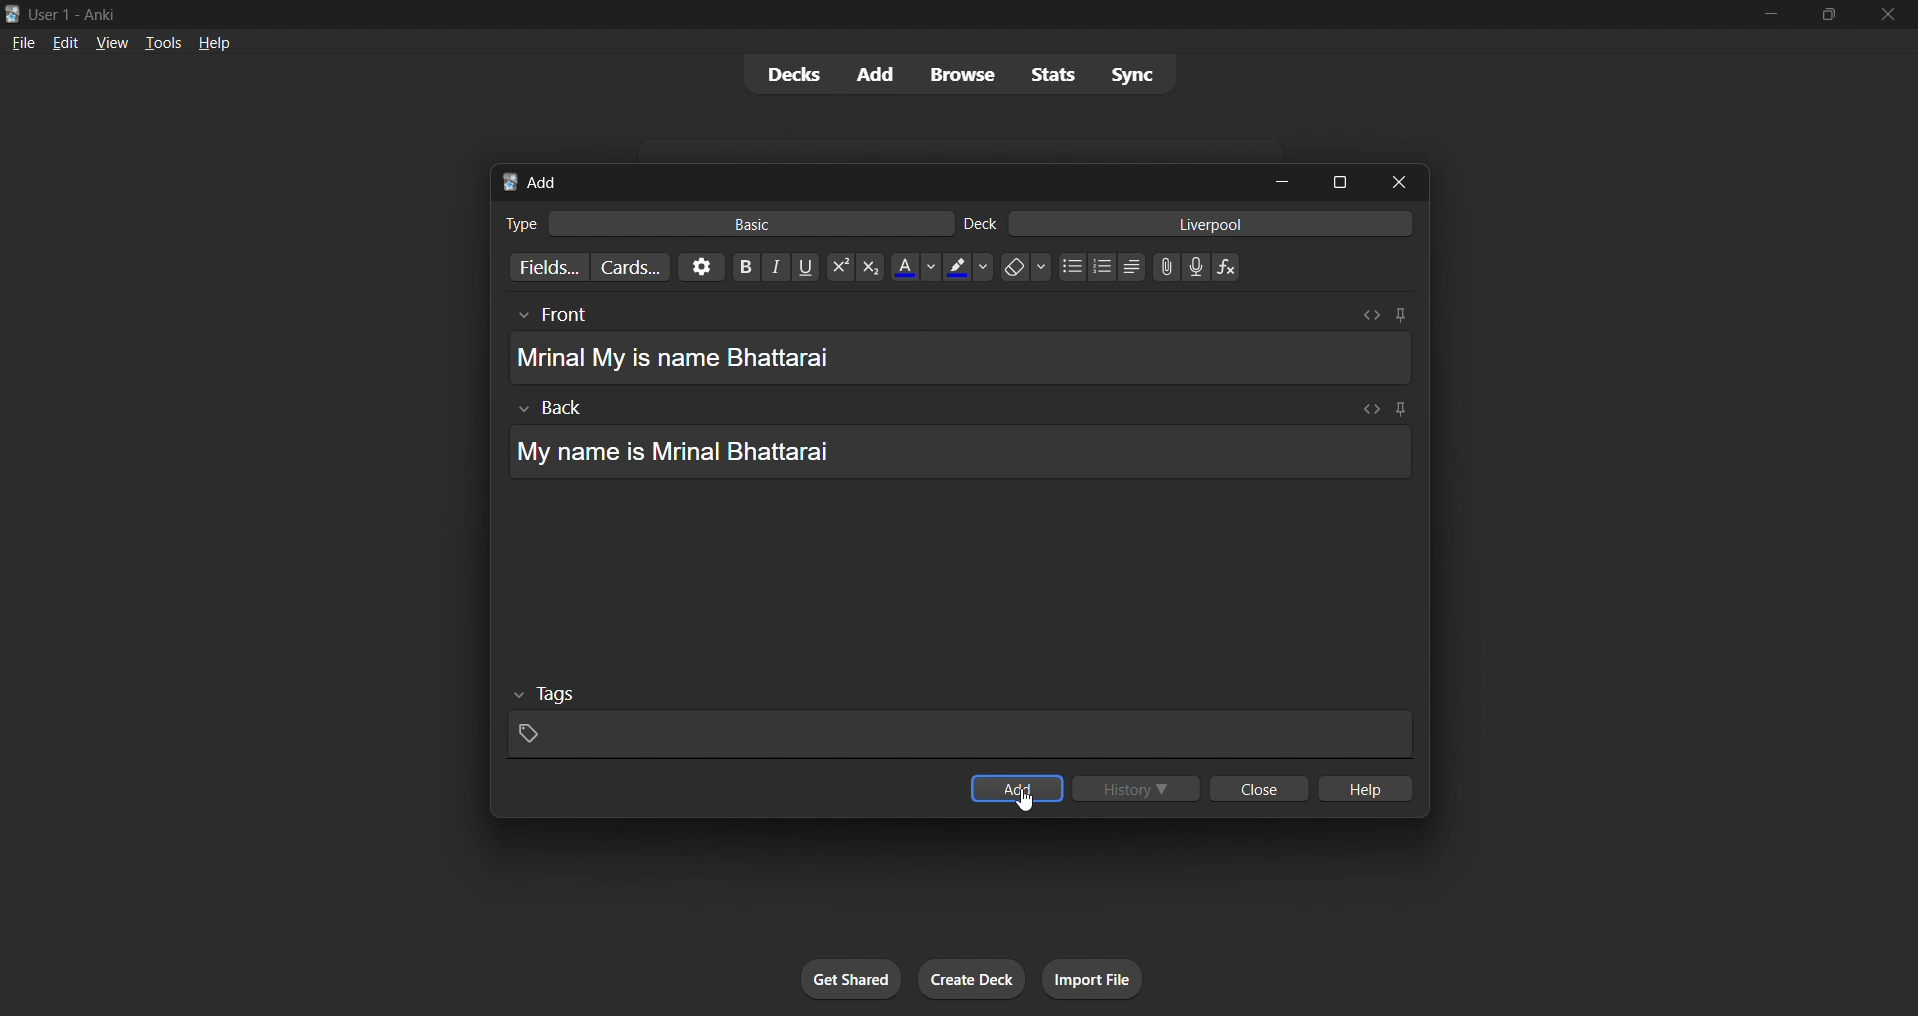 The image size is (1918, 1016). What do you see at coordinates (632, 267) in the screenshot?
I see `customize card templates` at bounding box center [632, 267].